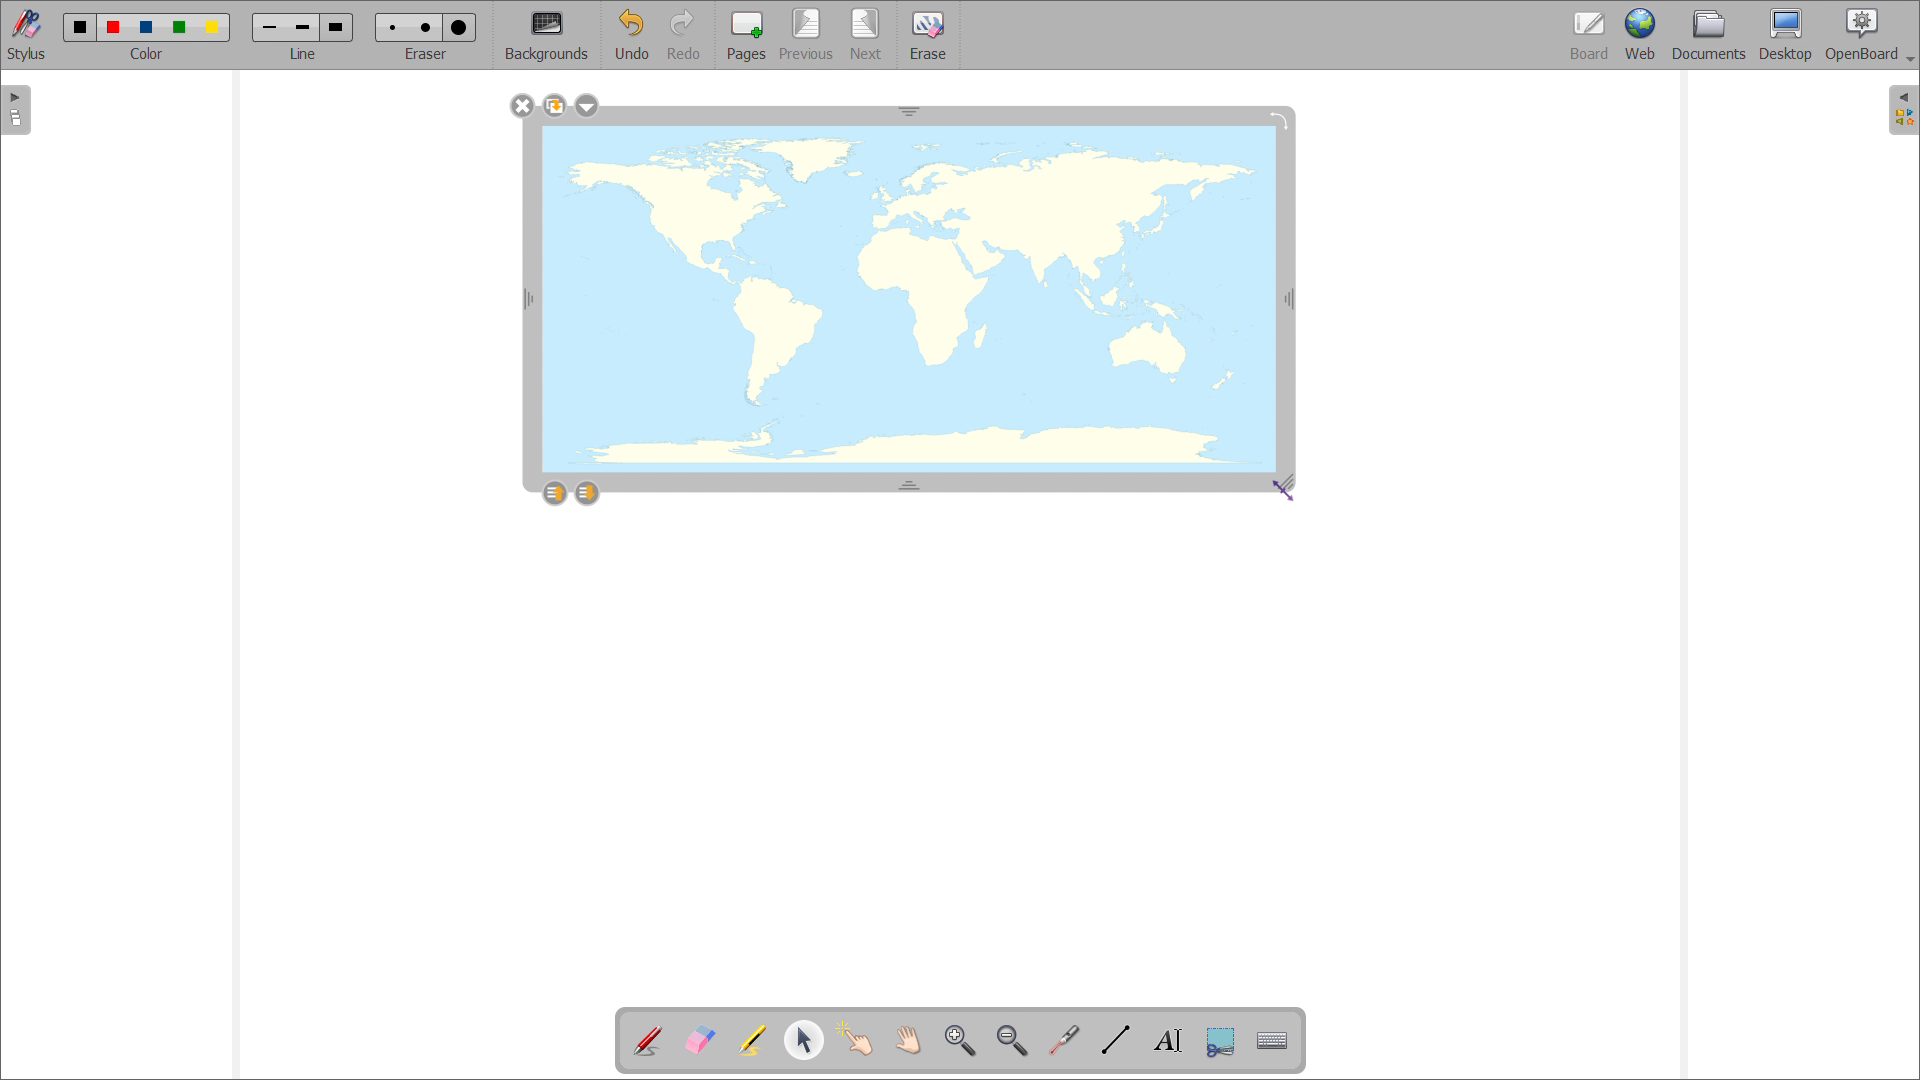  What do you see at coordinates (527, 300) in the screenshot?
I see `resize` at bounding box center [527, 300].